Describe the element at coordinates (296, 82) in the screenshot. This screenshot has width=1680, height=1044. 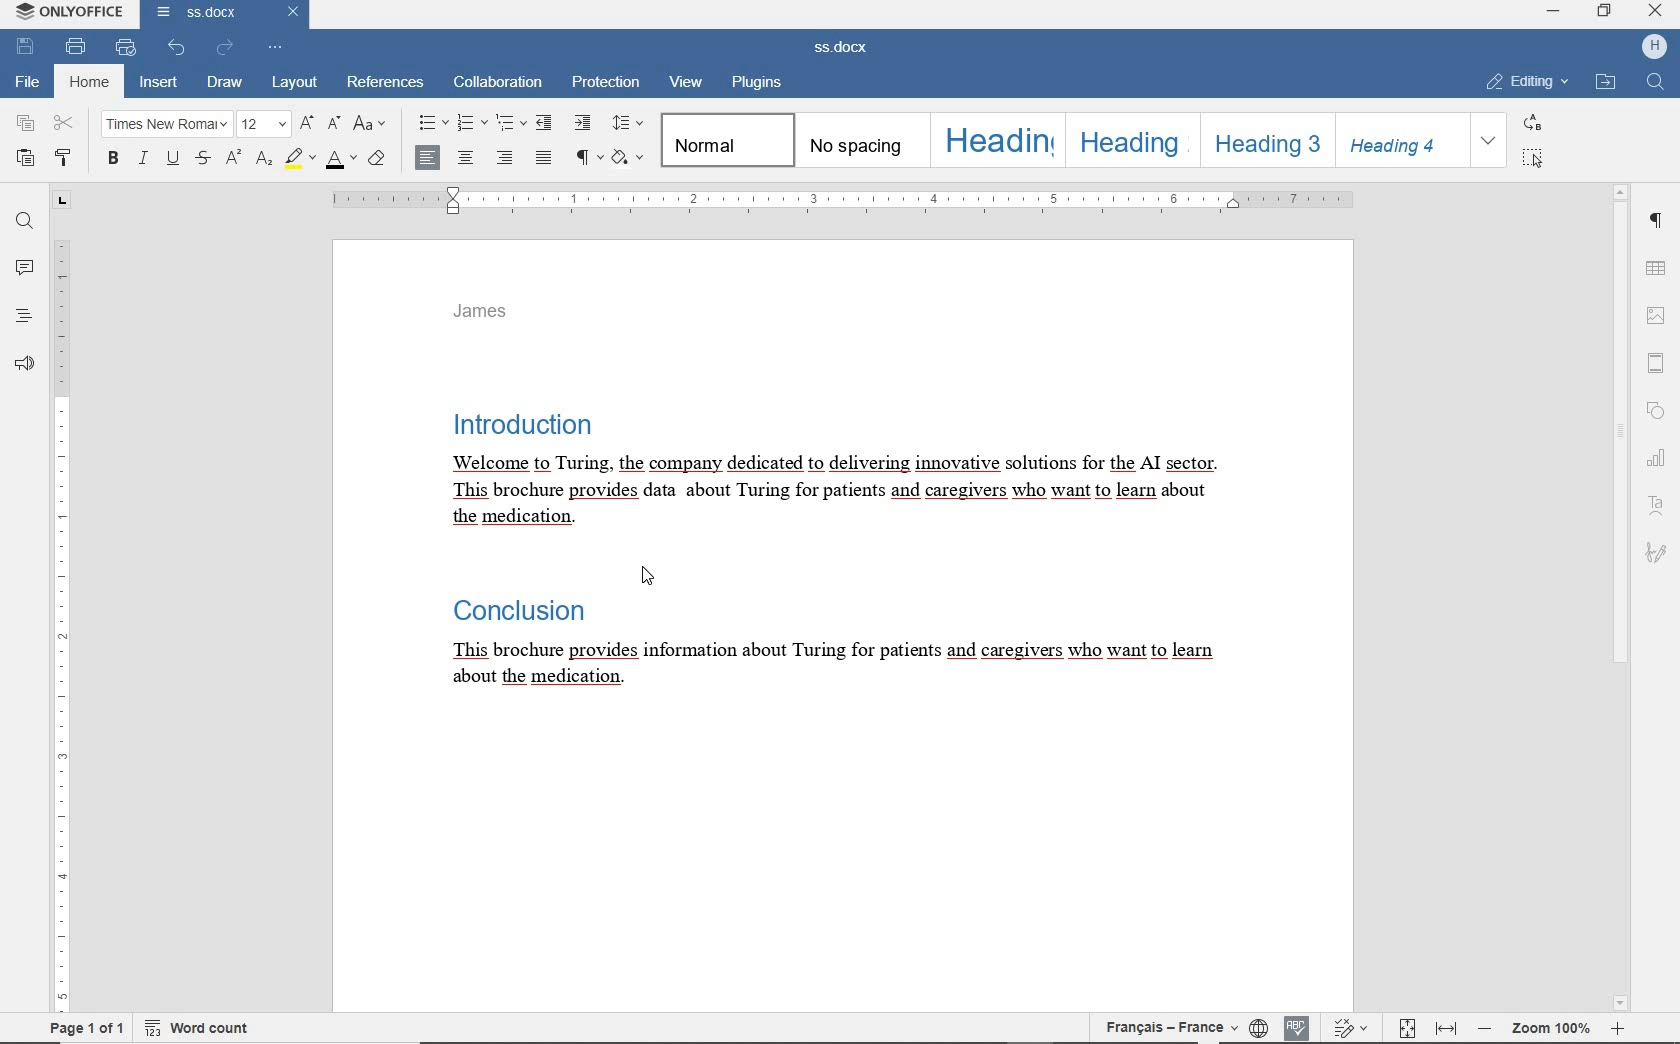
I see `LAYOUT` at that location.